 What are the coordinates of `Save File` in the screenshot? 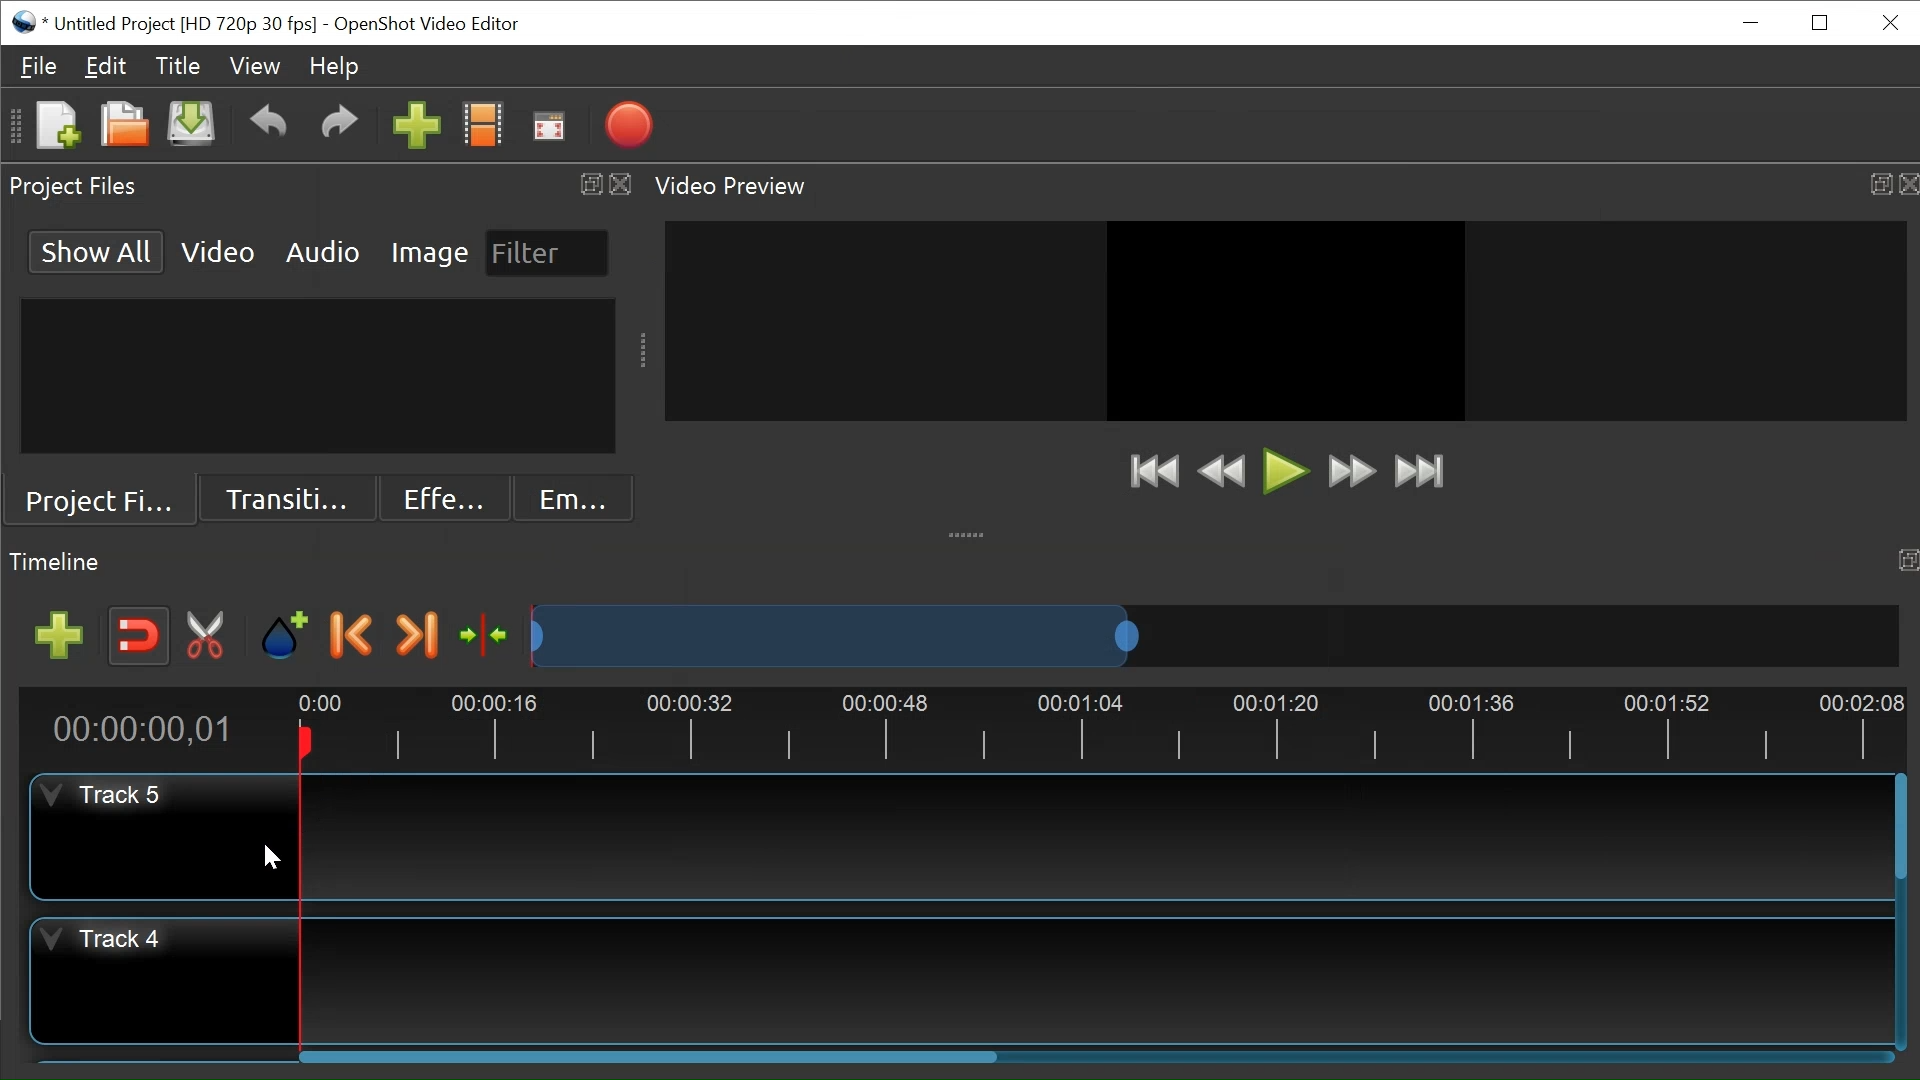 It's located at (190, 126).